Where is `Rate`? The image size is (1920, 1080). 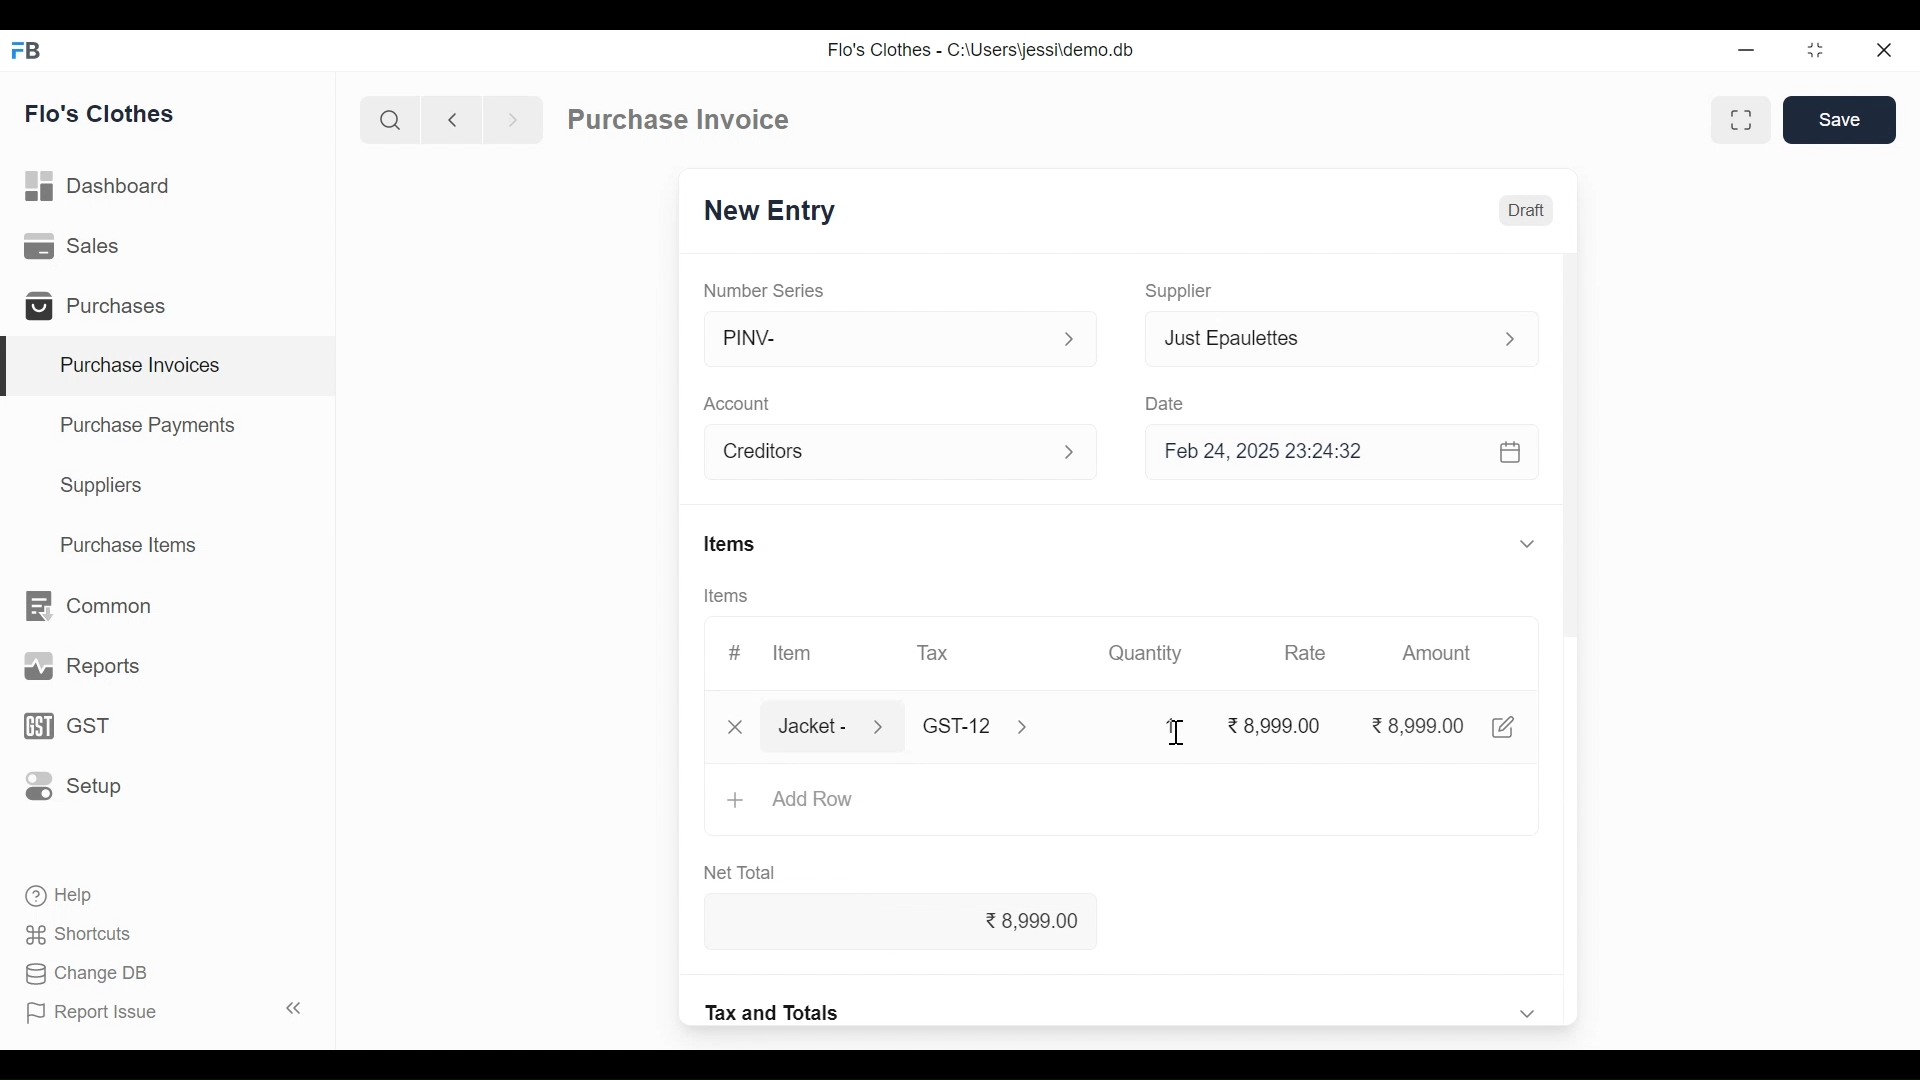
Rate is located at coordinates (1303, 653).